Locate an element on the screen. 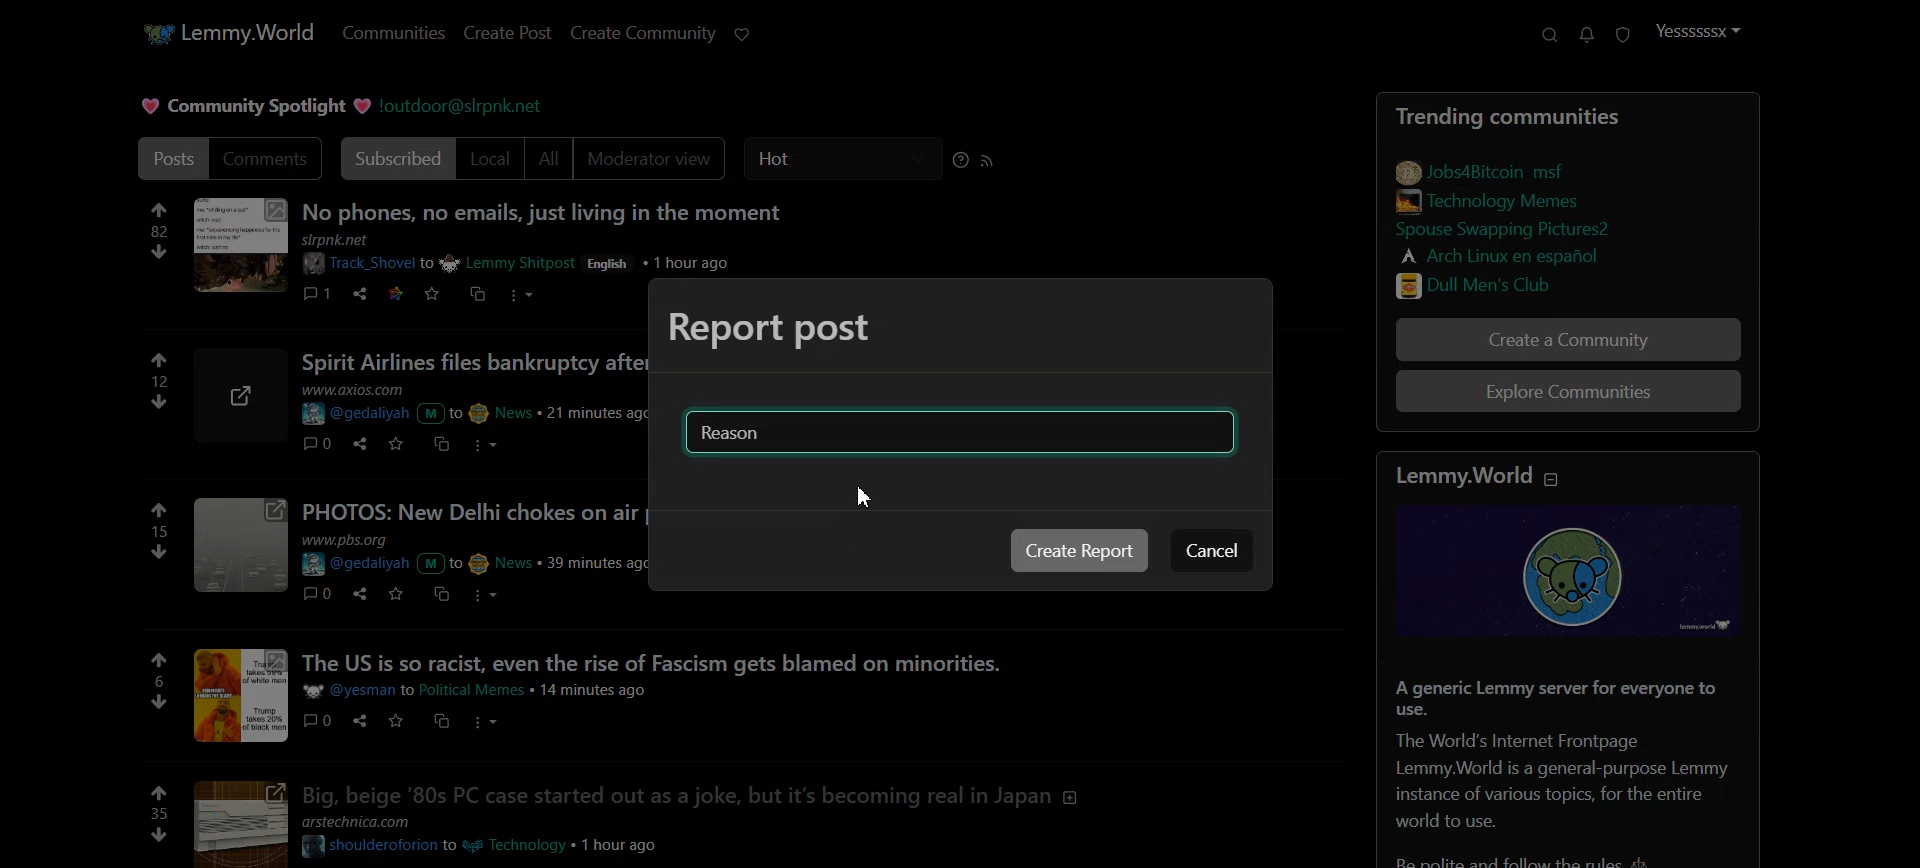 This screenshot has width=1920, height=868. image is located at coordinates (1577, 573).